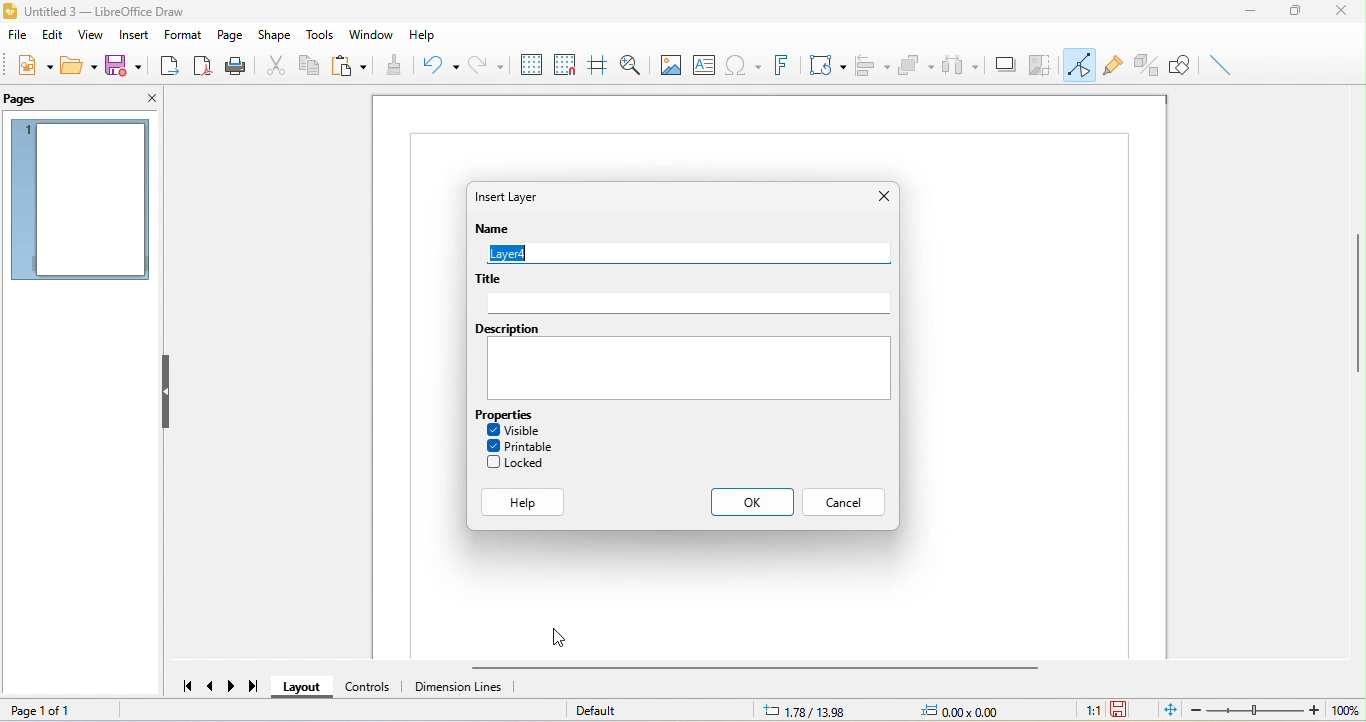 This screenshot has width=1366, height=722. I want to click on last page, so click(257, 689).